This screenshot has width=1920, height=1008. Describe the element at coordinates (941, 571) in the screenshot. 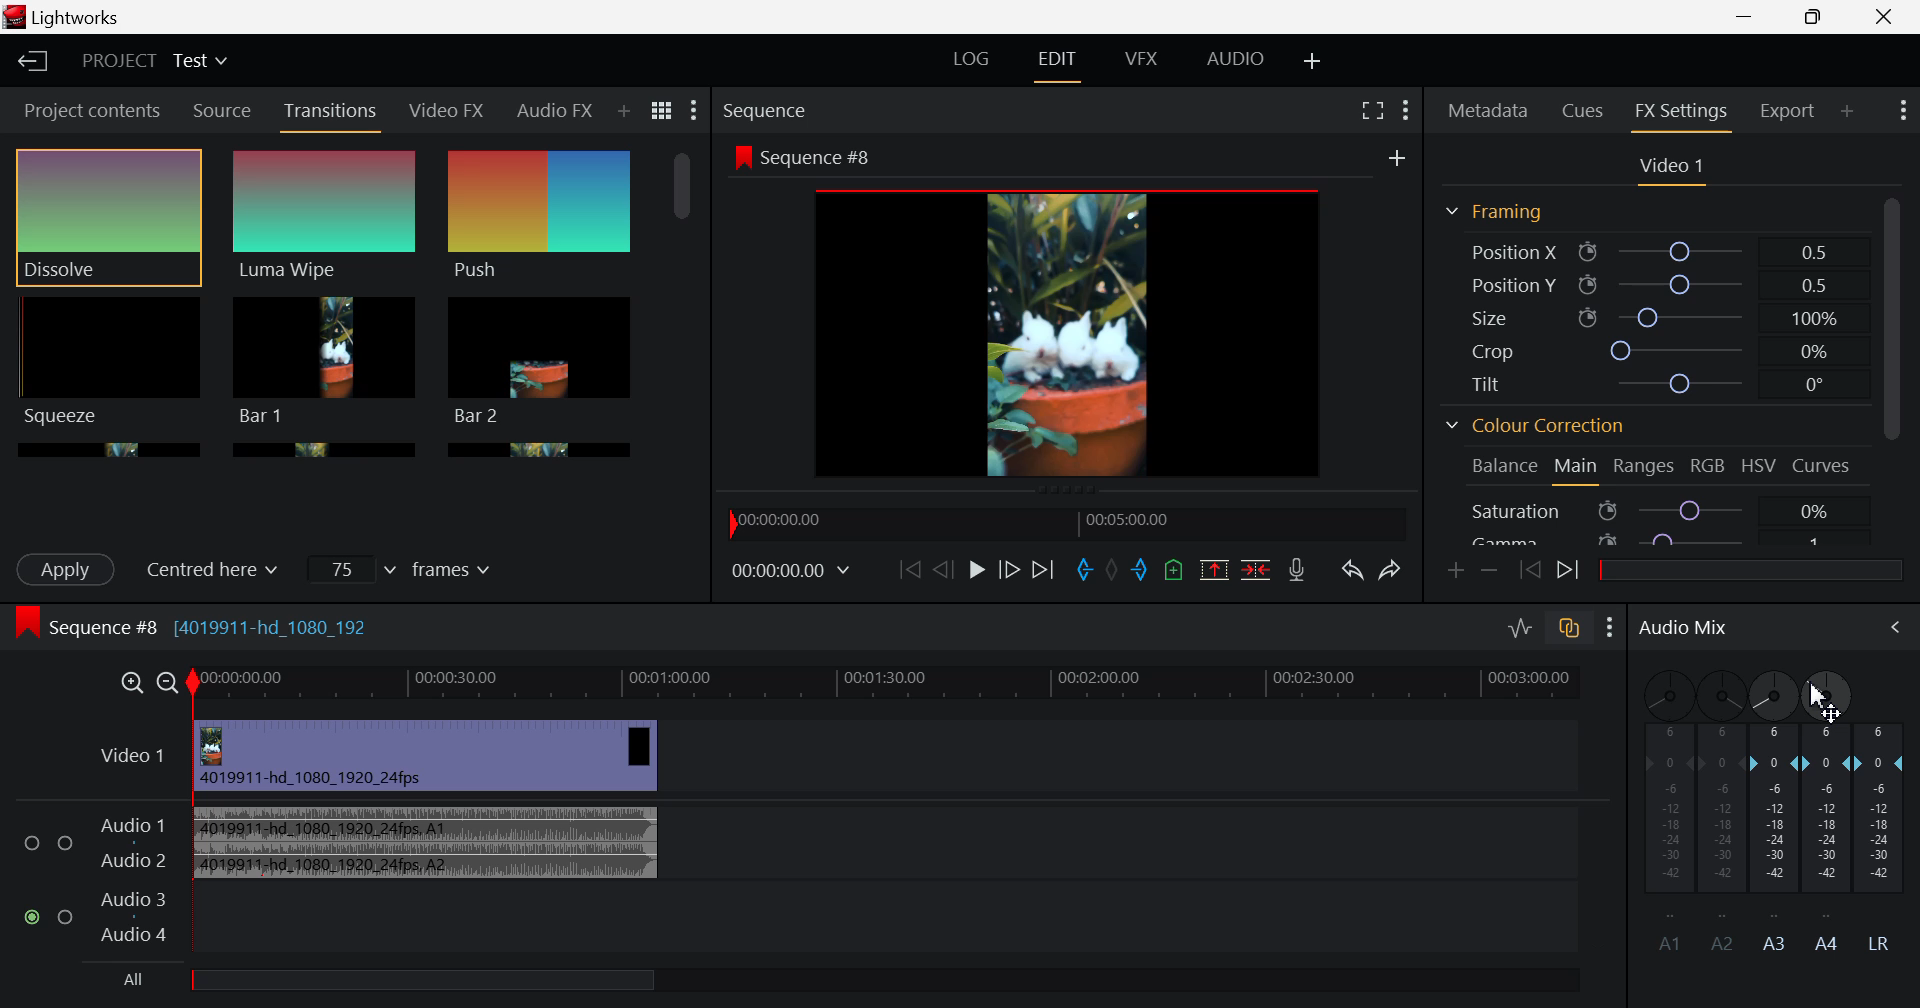

I see `Go Back` at that location.